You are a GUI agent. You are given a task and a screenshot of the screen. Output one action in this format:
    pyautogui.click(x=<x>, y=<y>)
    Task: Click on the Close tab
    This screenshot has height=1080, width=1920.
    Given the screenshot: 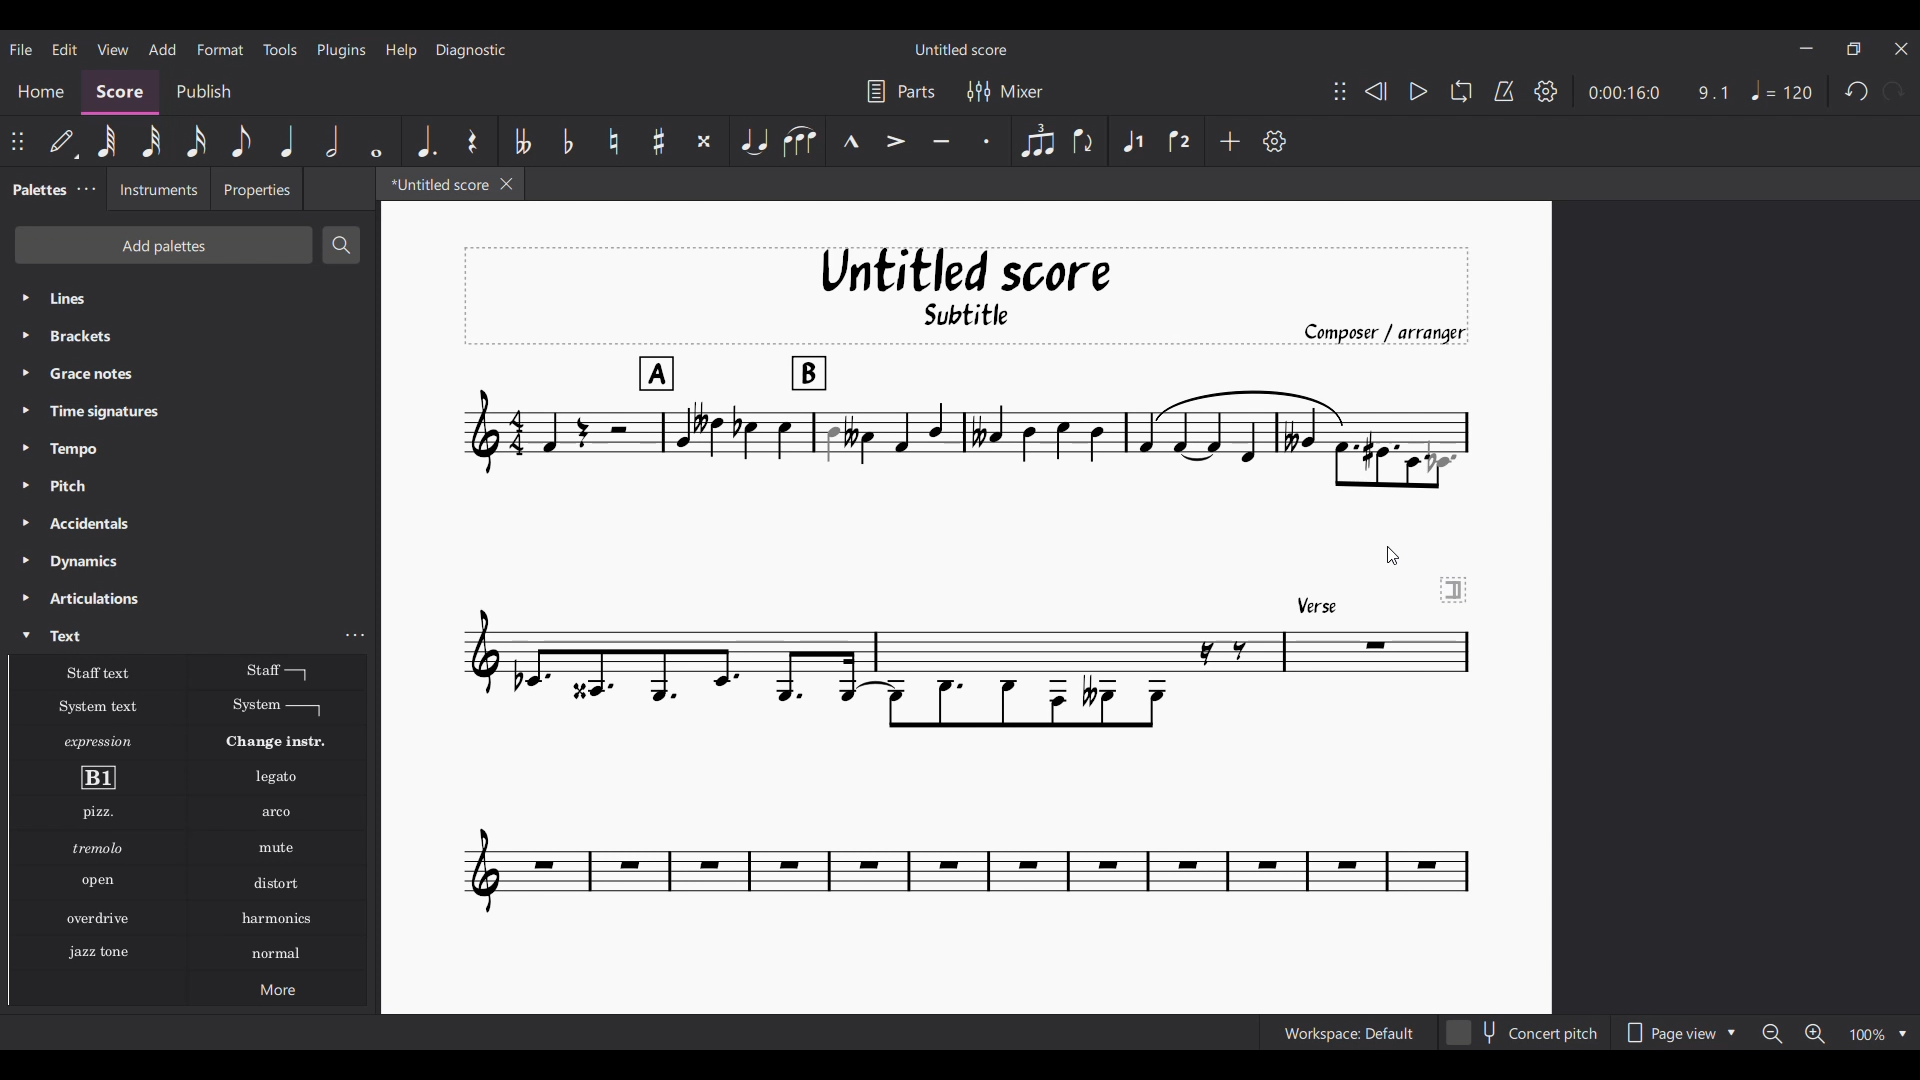 What is the action you would take?
    pyautogui.click(x=506, y=184)
    